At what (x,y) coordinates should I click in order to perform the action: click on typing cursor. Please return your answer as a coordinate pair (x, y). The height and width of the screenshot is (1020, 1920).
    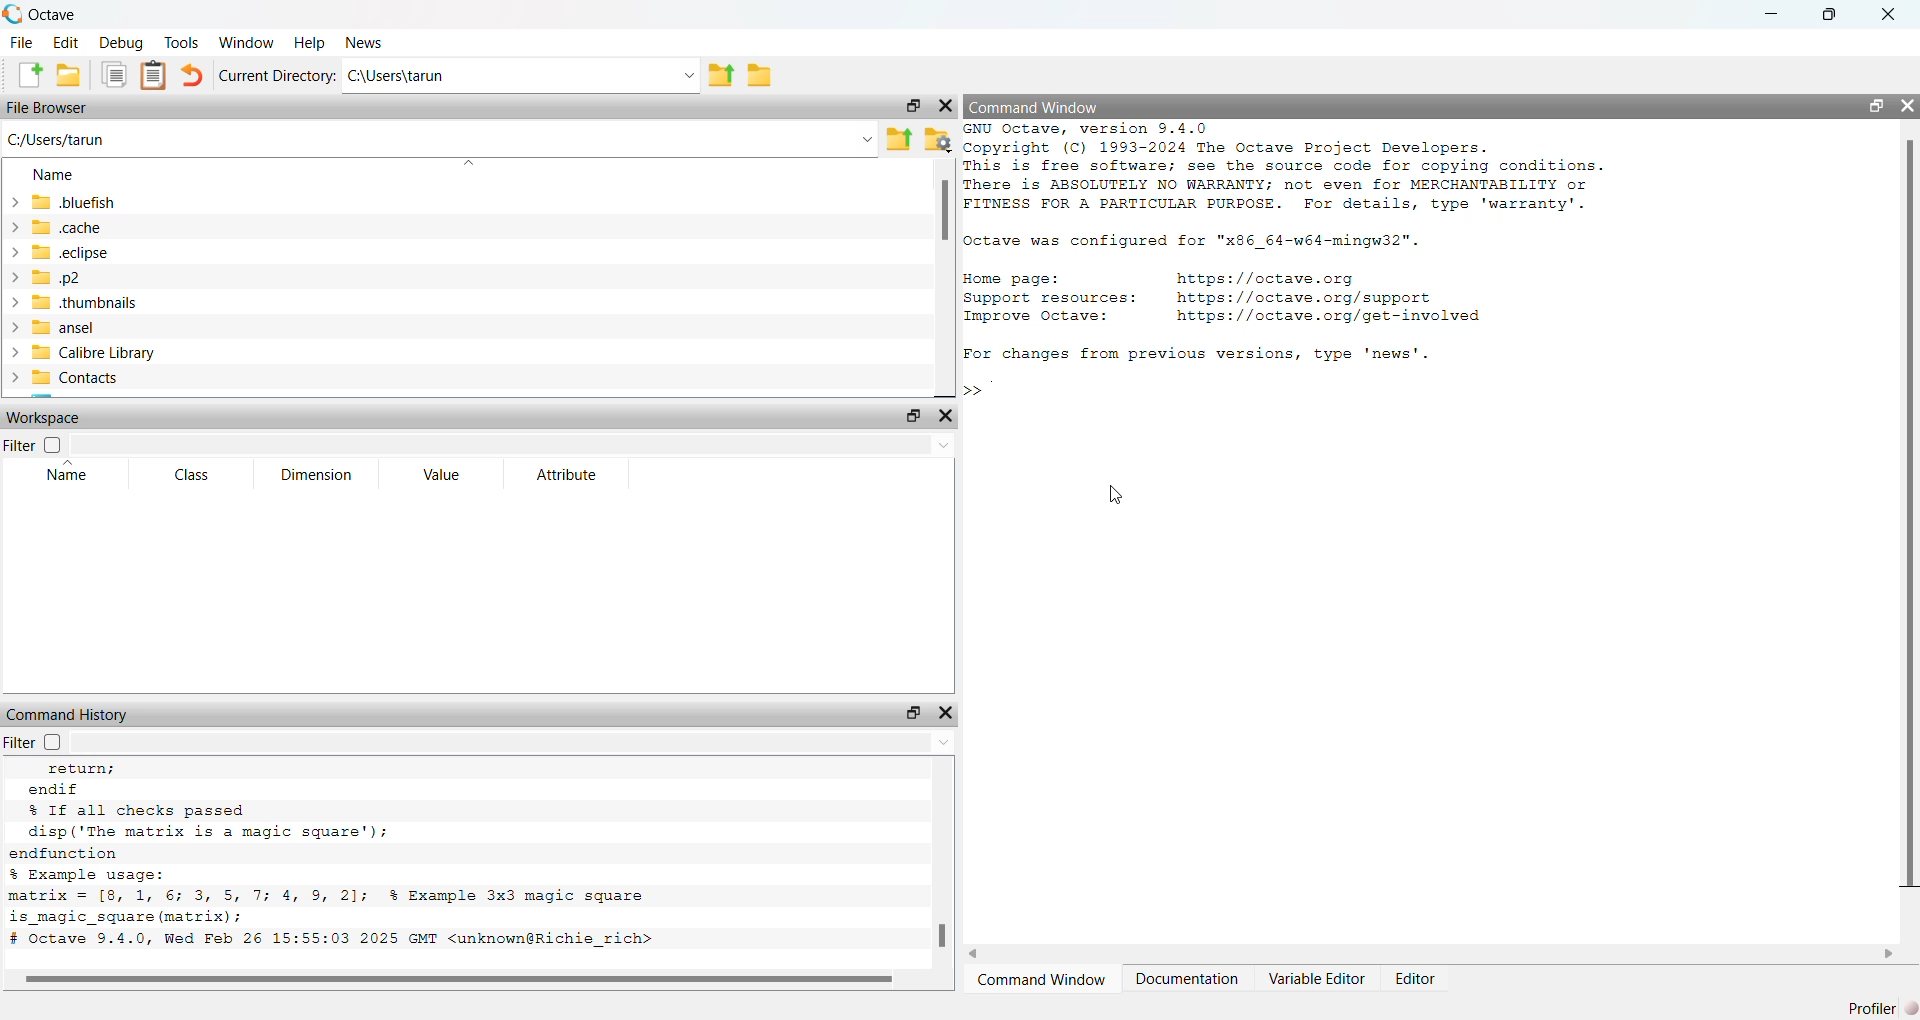
    Looking at the image, I should click on (980, 391).